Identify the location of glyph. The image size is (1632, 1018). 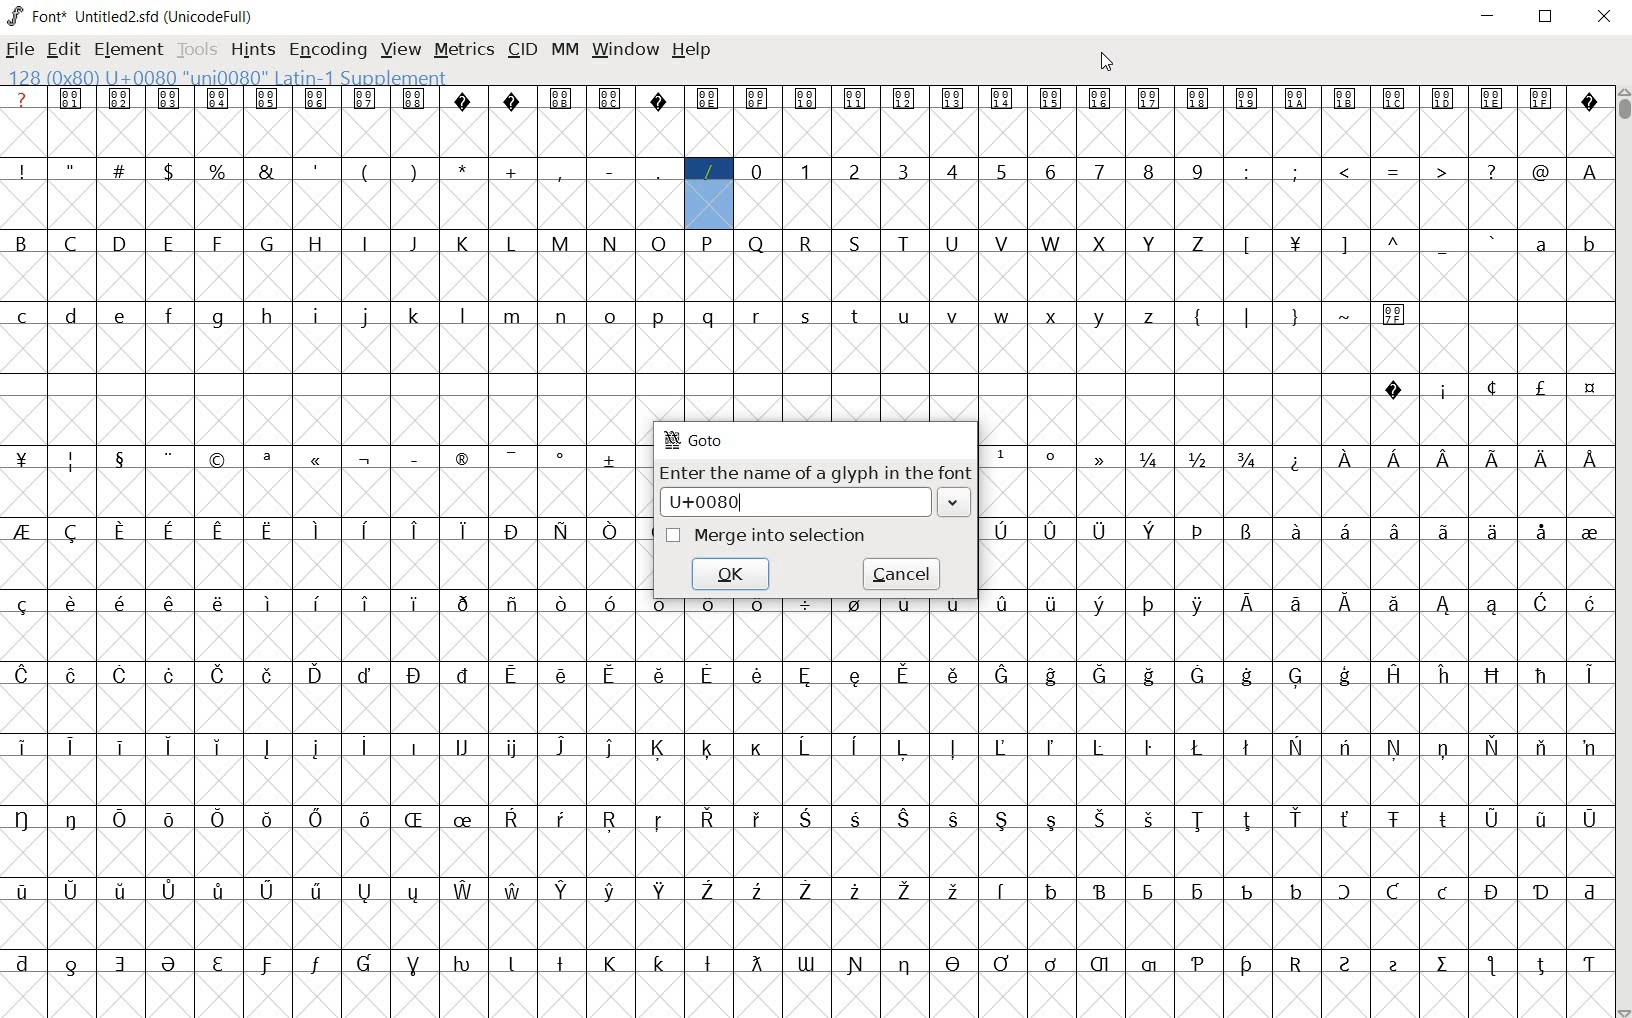
(1052, 822).